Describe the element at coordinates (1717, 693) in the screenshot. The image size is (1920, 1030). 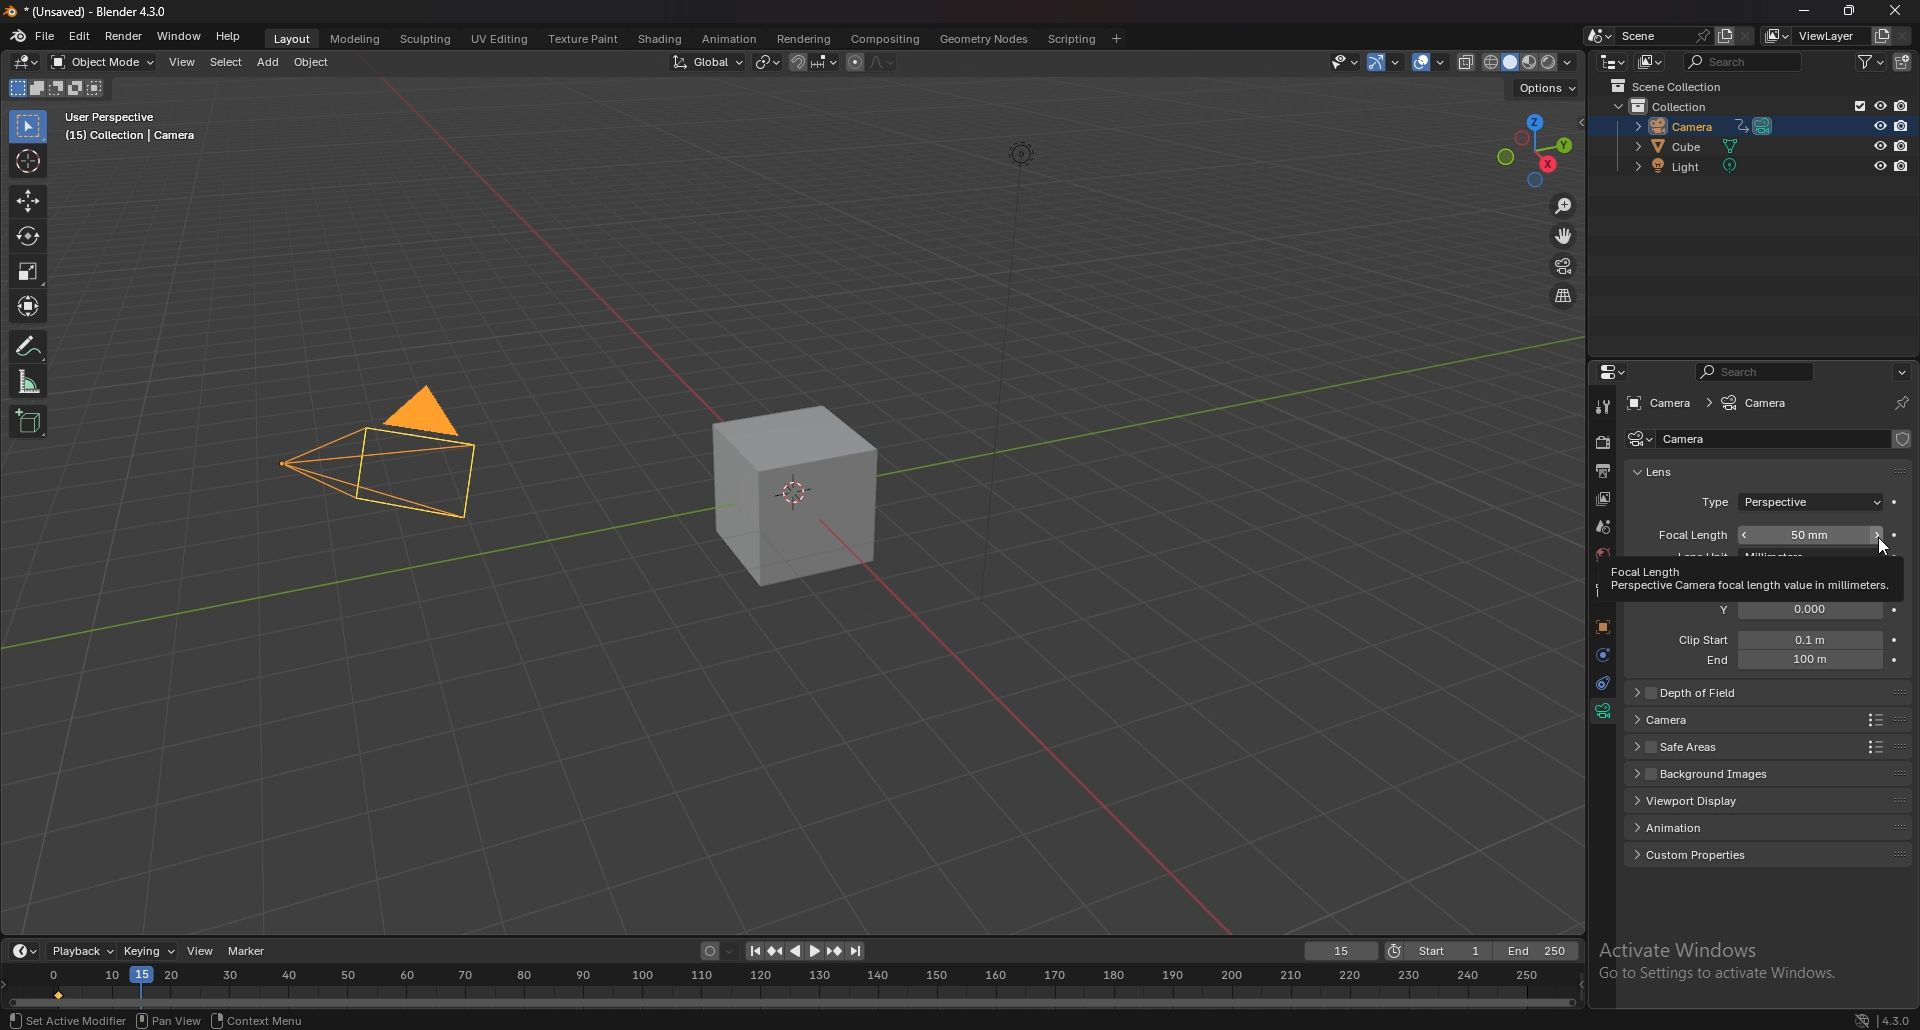
I see `depth of field` at that location.